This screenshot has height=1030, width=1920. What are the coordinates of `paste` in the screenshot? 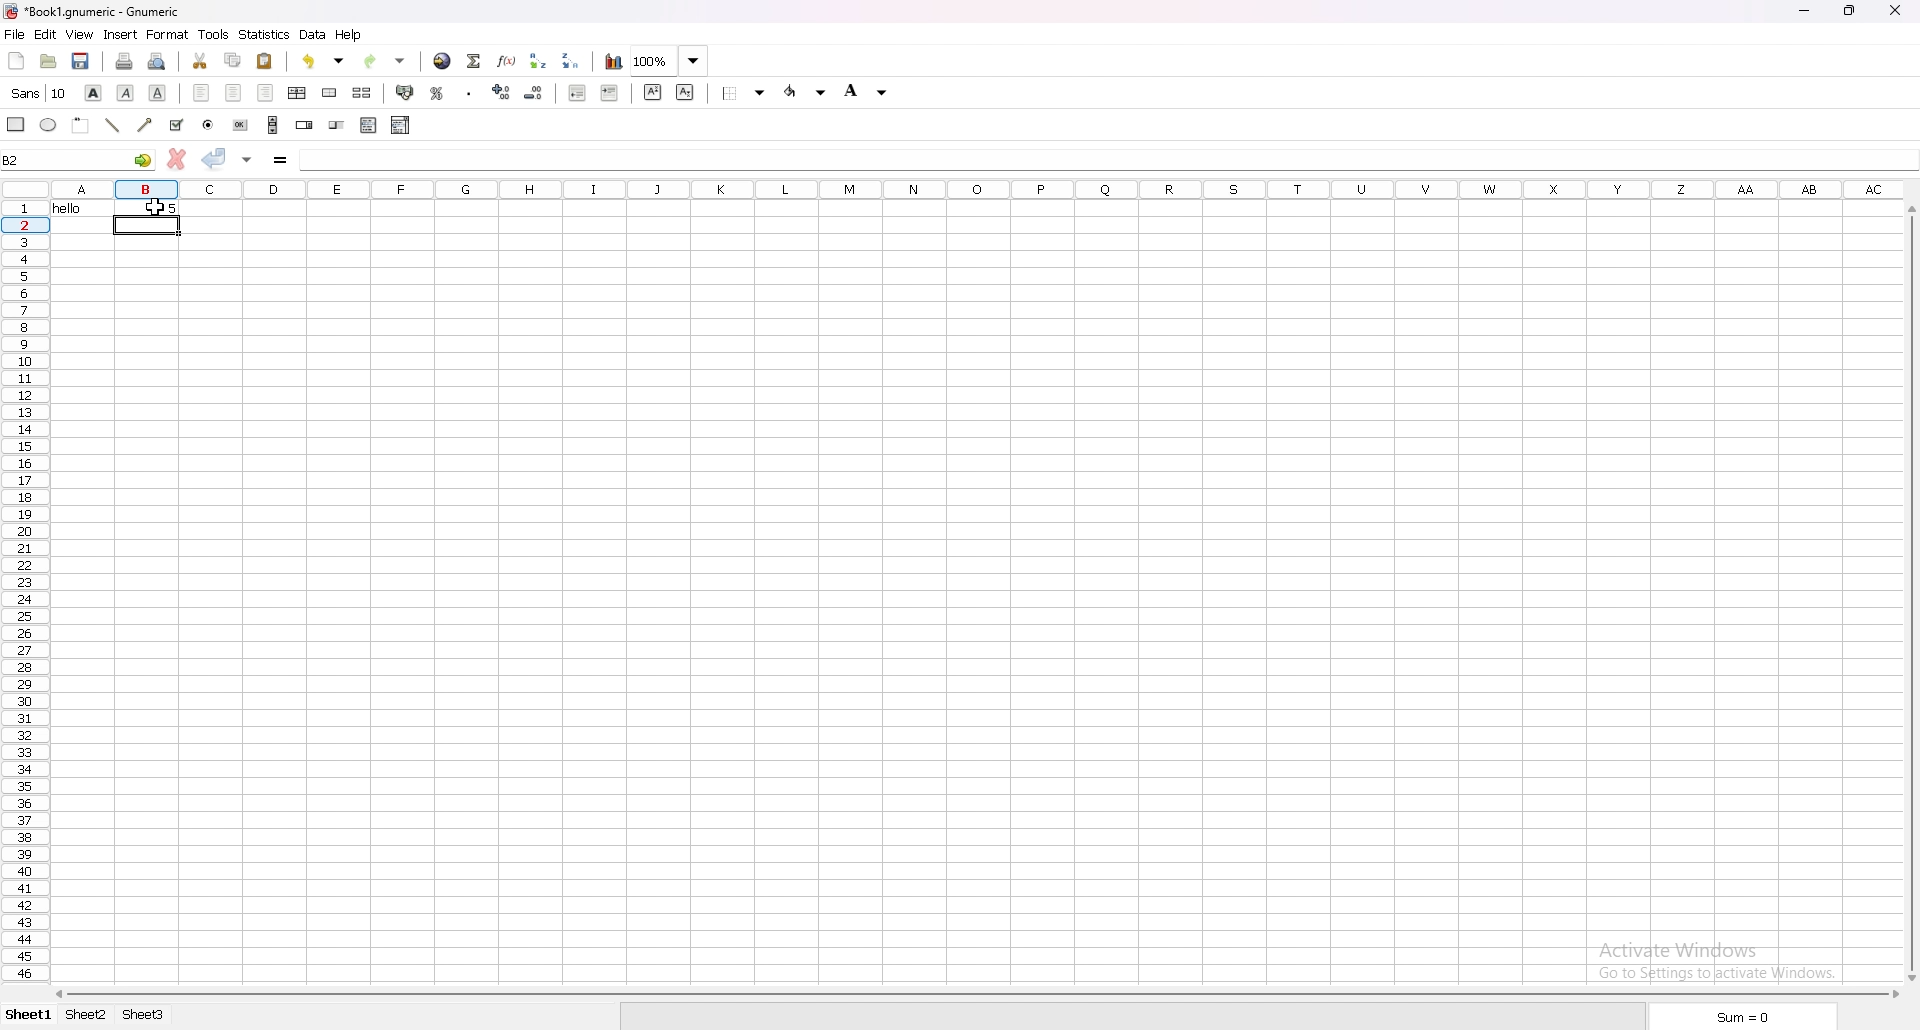 It's located at (266, 62).